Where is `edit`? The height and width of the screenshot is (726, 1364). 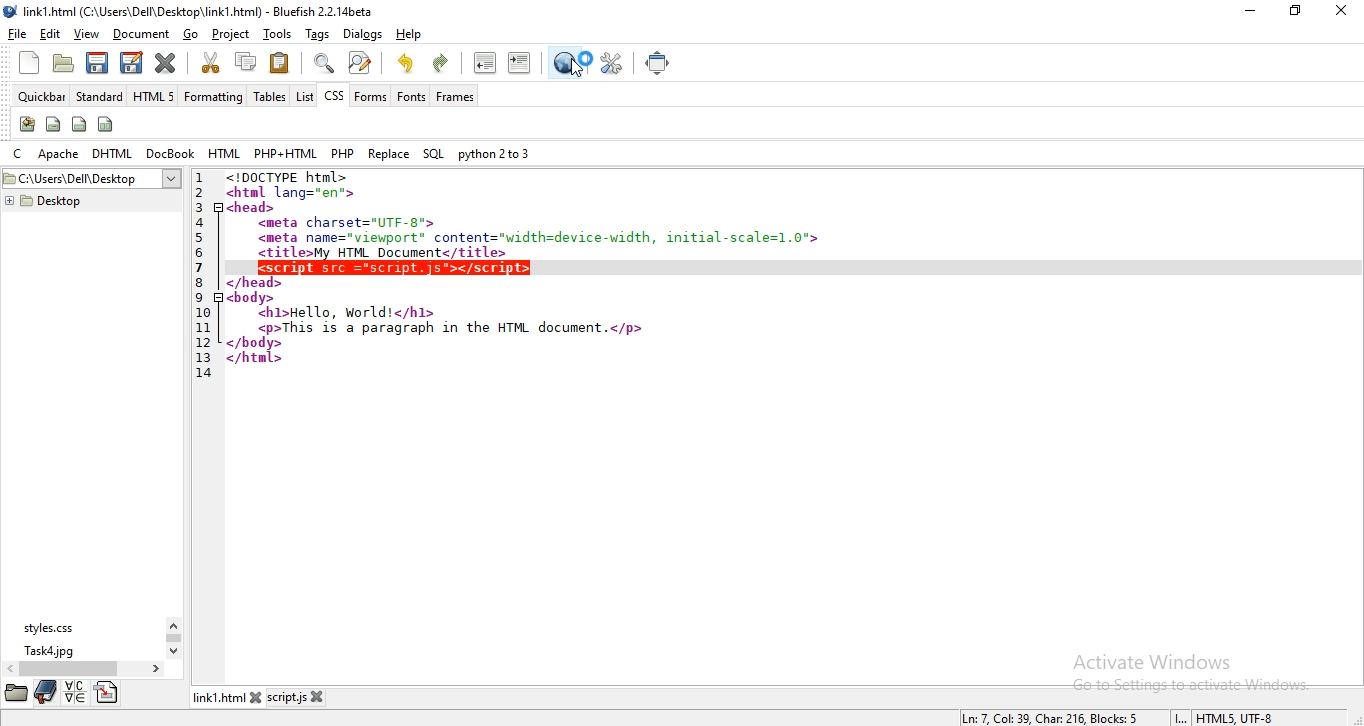 edit is located at coordinates (49, 33).